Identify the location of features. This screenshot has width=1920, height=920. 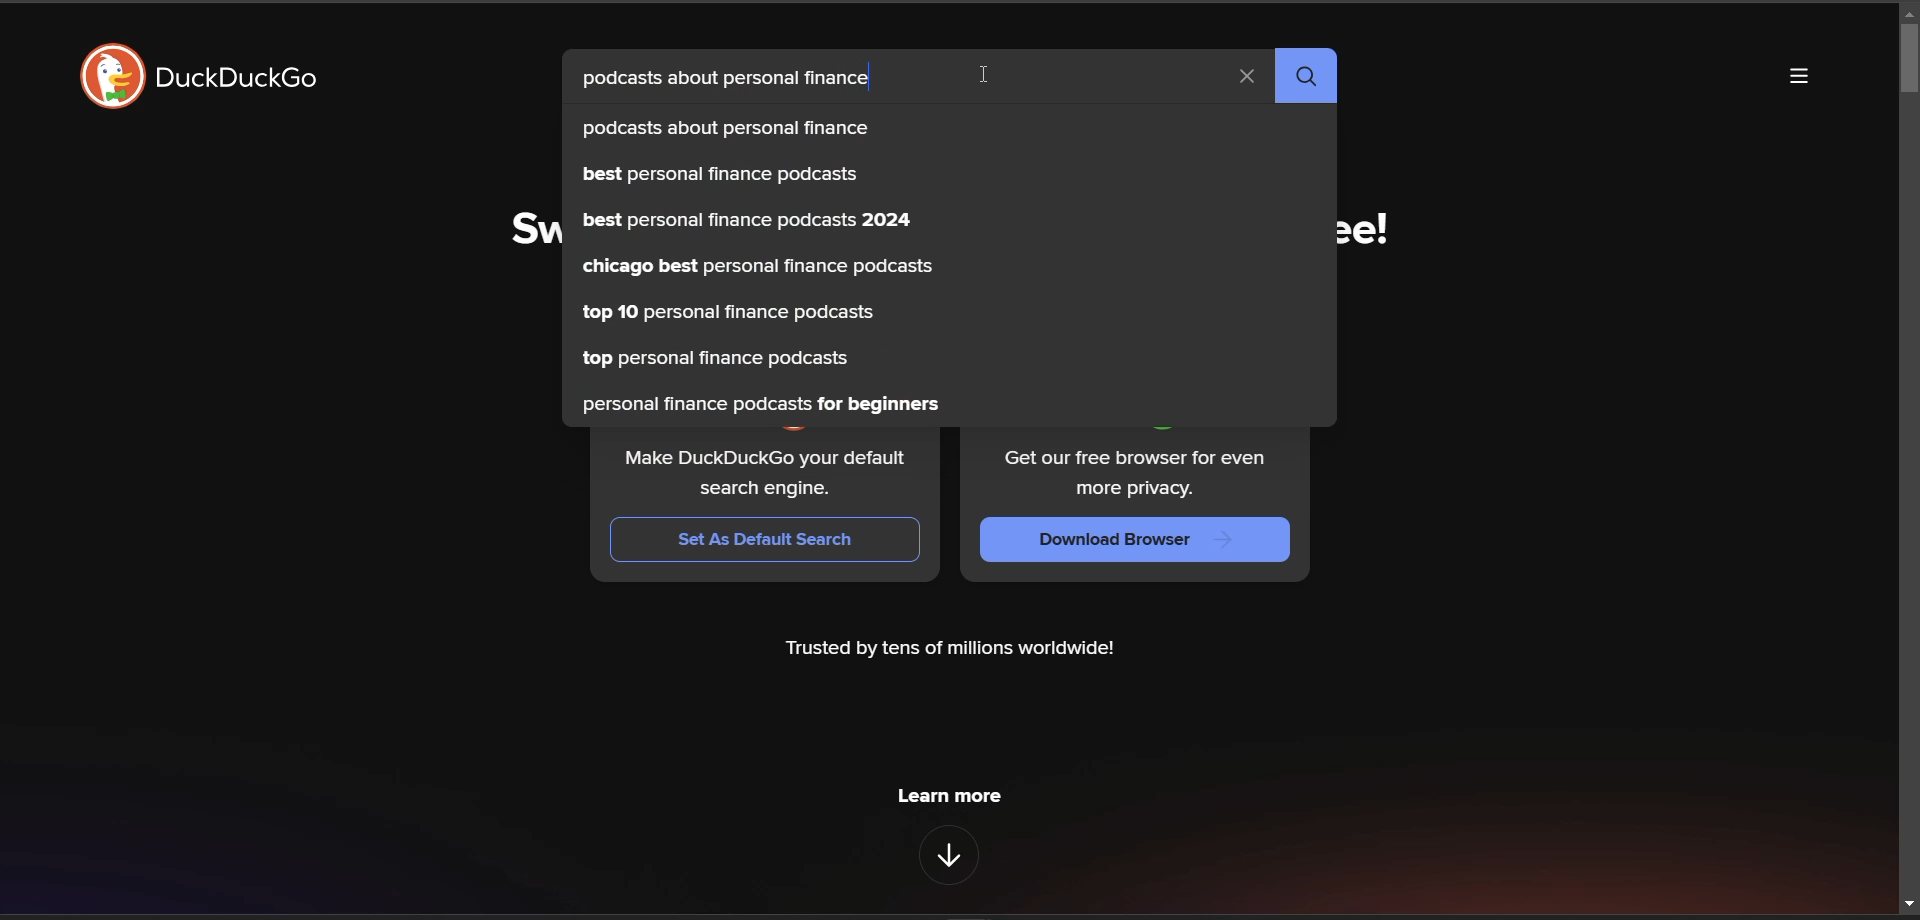
(950, 853).